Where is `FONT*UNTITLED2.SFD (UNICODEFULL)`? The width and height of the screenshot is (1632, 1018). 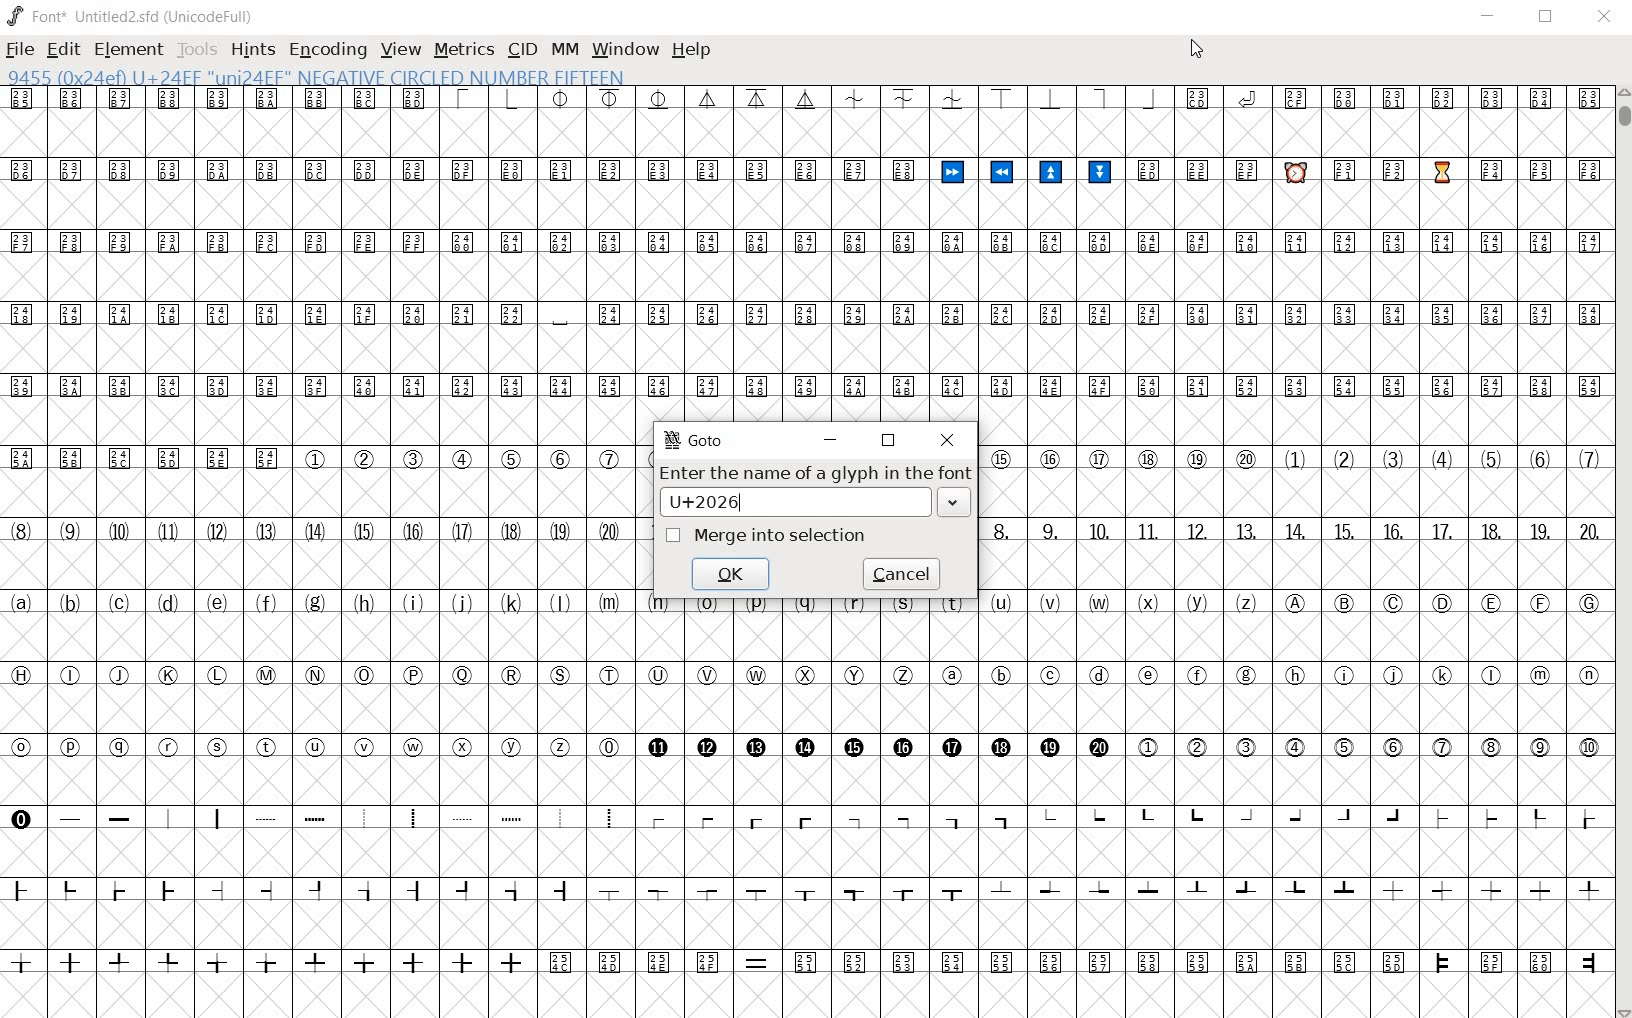 FONT*UNTITLED2.SFD (UNICODEFULL) is located at coordinates (134, 14).